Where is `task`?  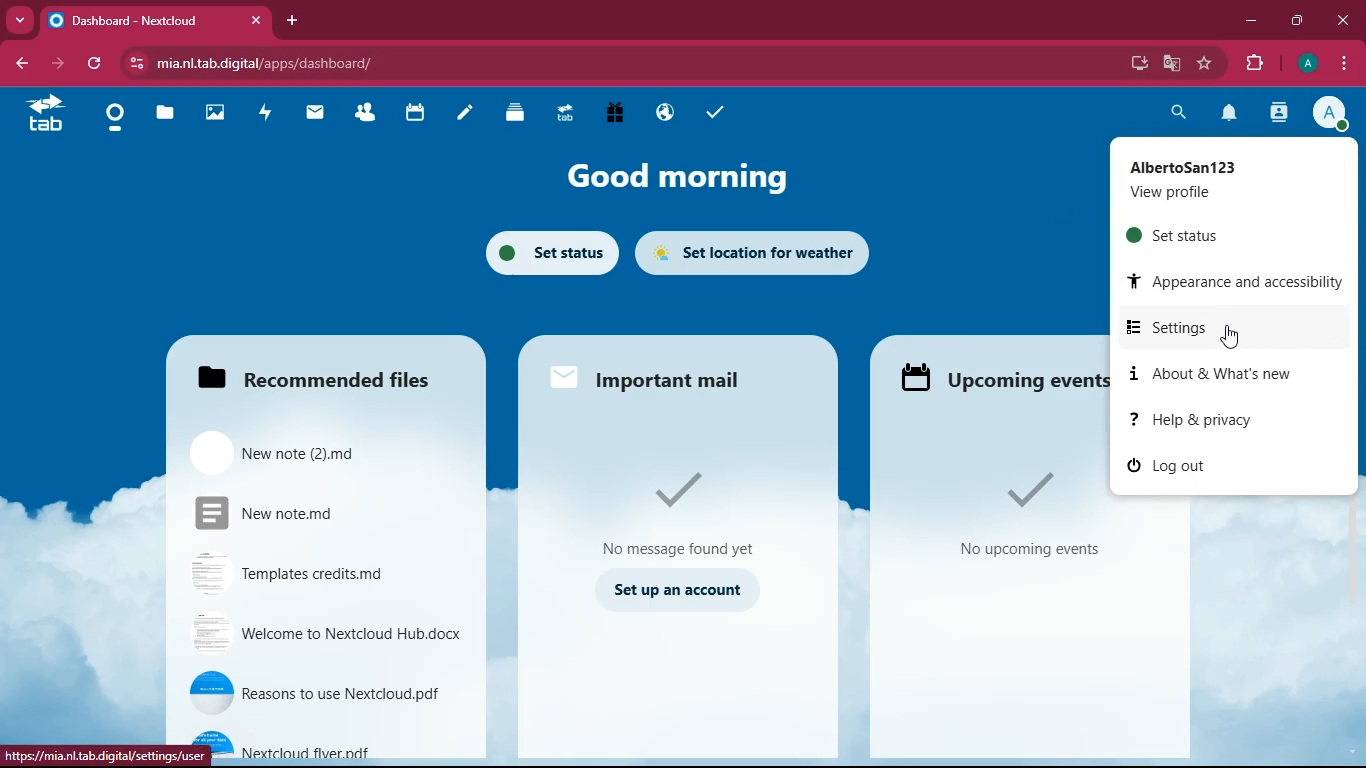 task is located at coordinates (720, 115).